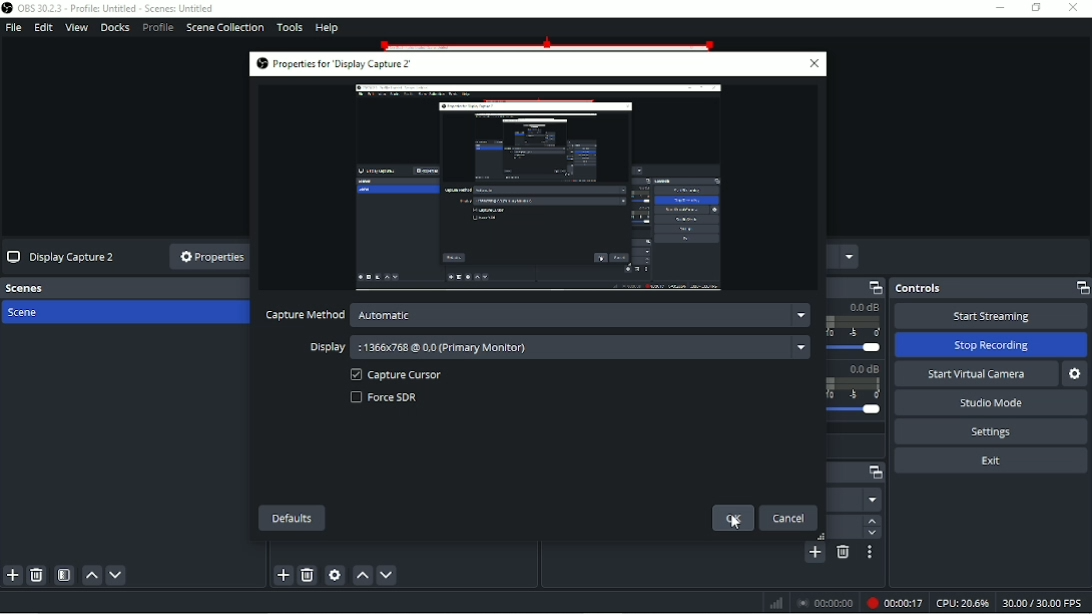  I want to click on Configure virtual camera, so click(1075, 374).